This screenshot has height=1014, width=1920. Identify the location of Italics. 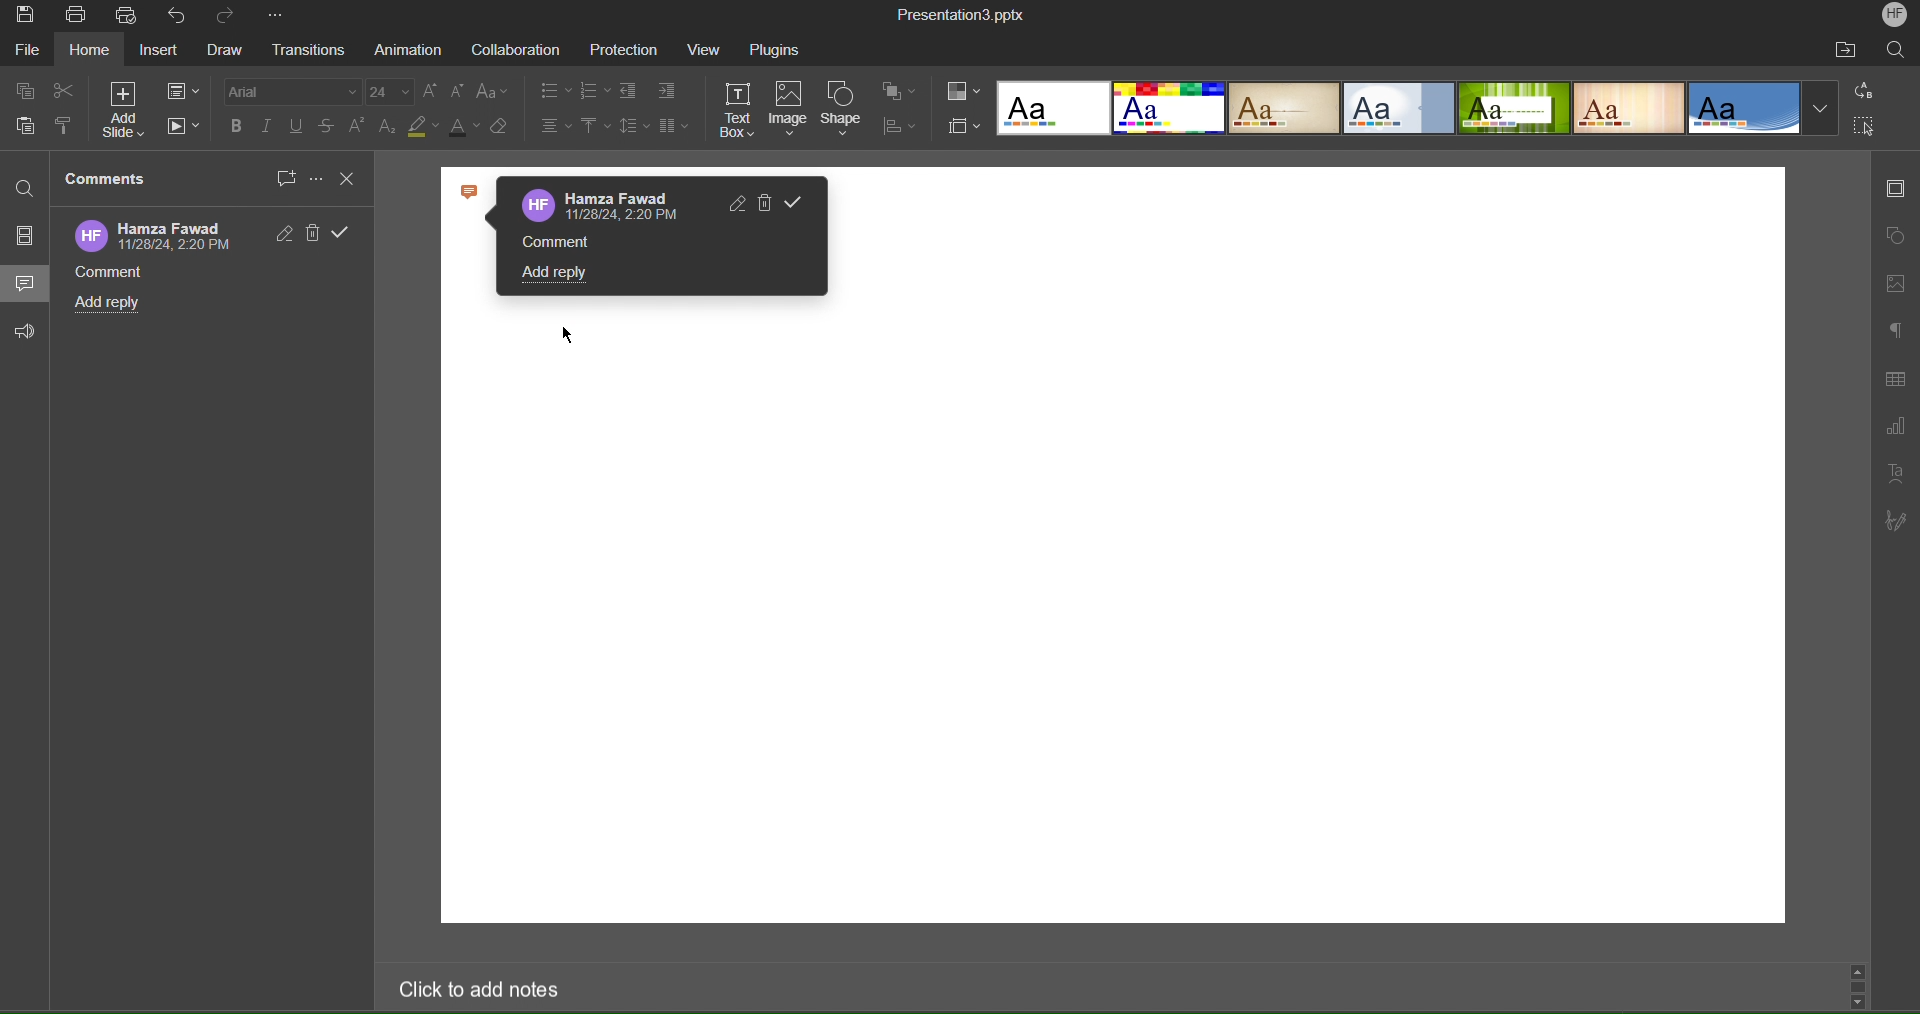
(269, 126).